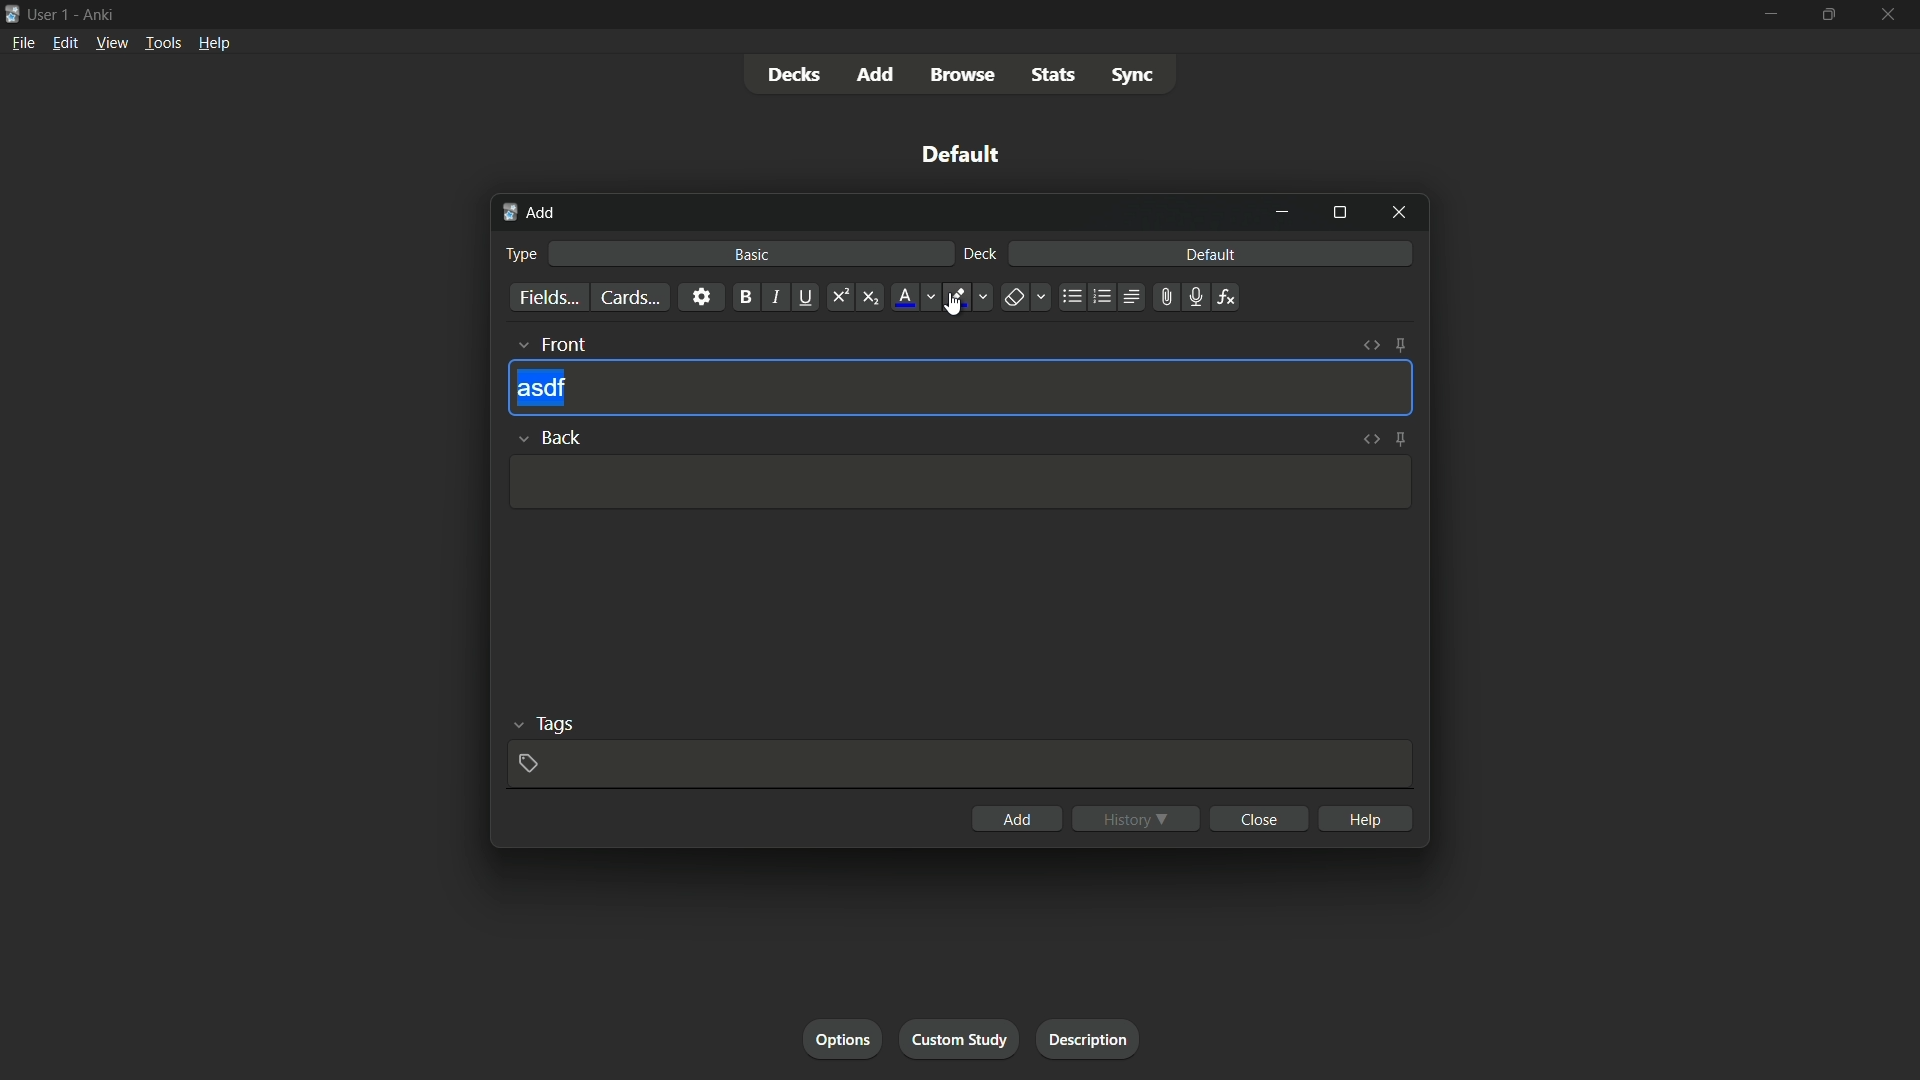 The height and width of the screenshot is (1080, 1920). I want to click on basic, so click(753, 254).